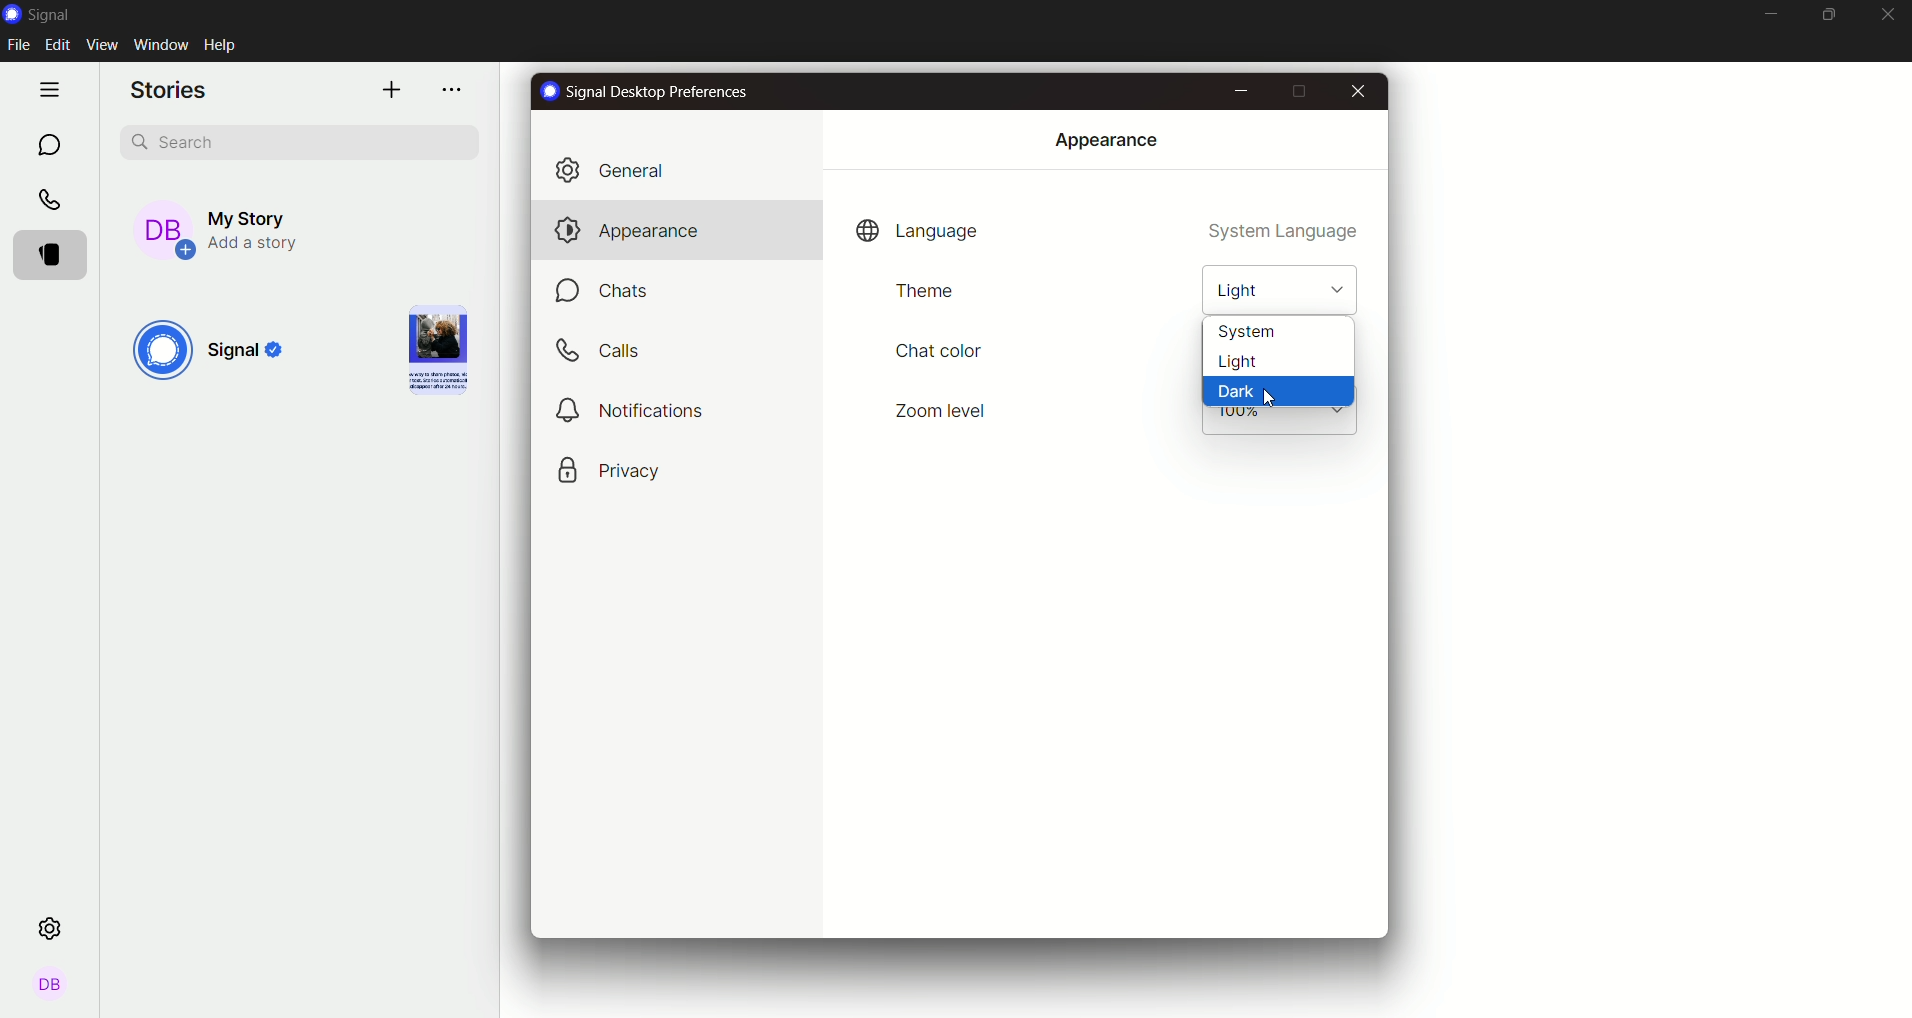 The width and height of the screenshot is (1912, 1018). Describe the element at coordinates (938, 349) in the screenshot. I see `chat color` at that location.